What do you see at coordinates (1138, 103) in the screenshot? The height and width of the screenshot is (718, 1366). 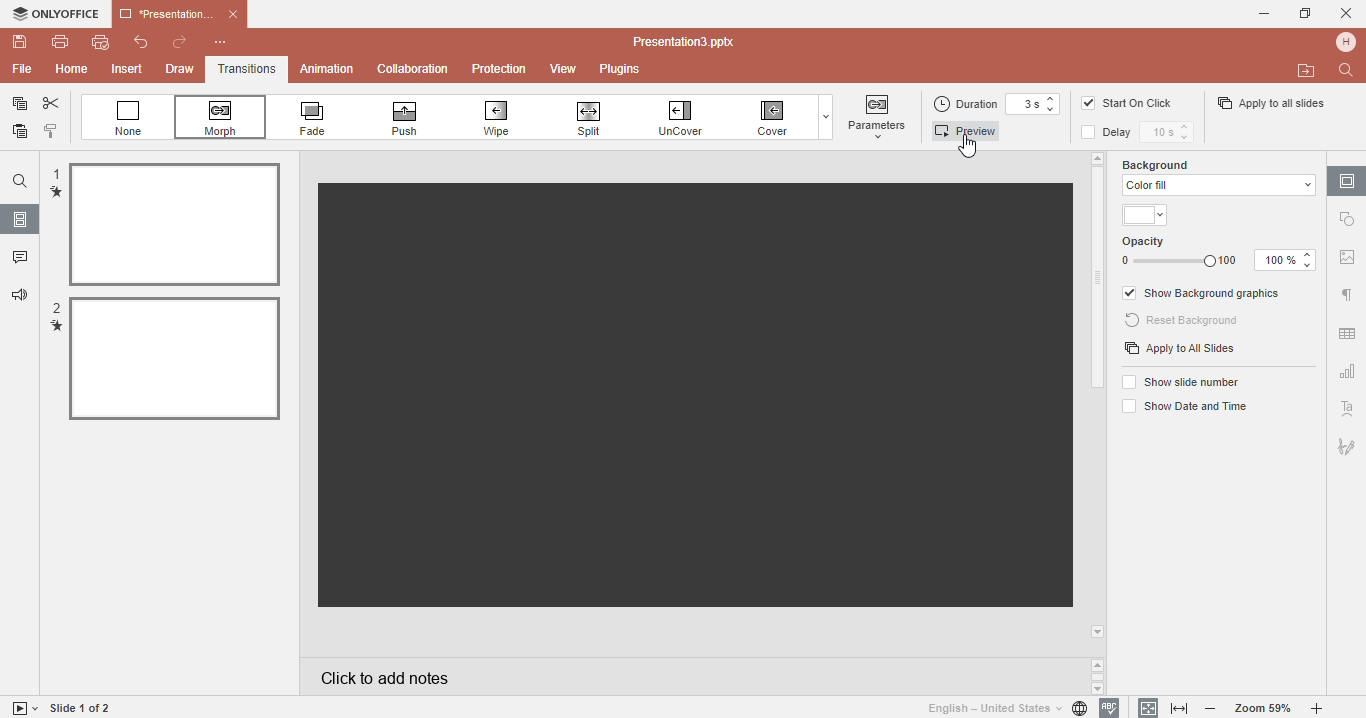 I see `Start on click` at bounding box center [1138, 103].